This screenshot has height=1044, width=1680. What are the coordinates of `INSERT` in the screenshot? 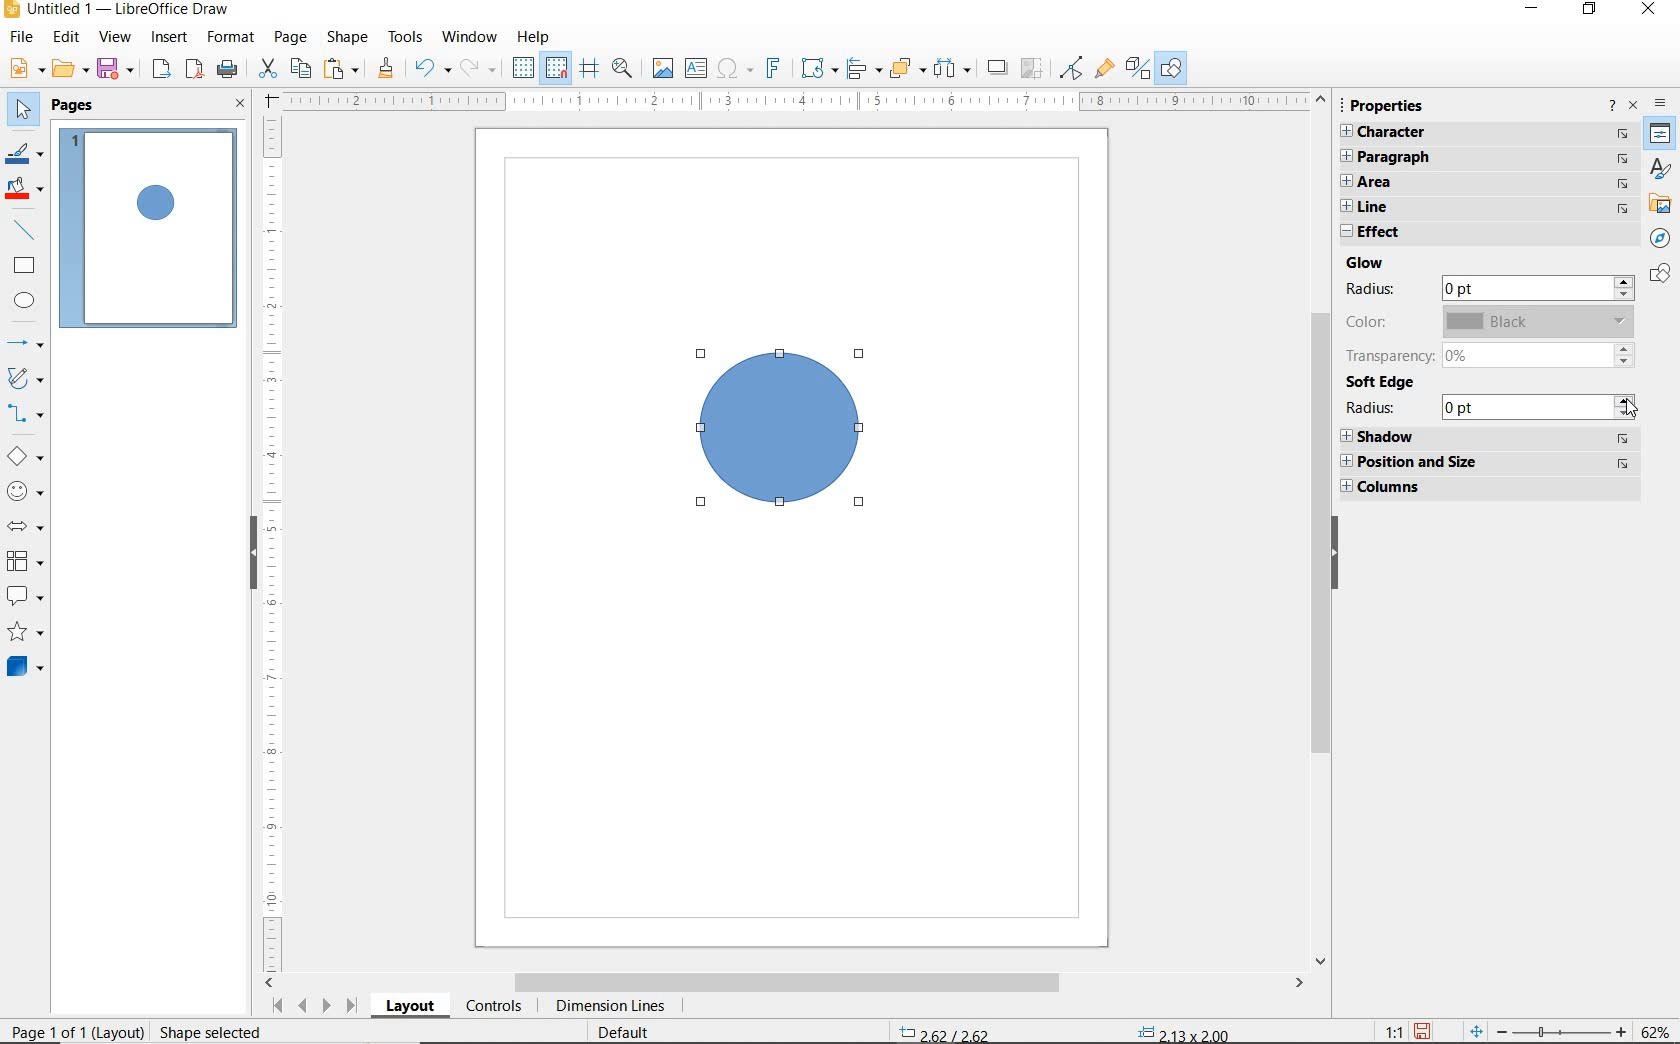 It's located at (170, 38).